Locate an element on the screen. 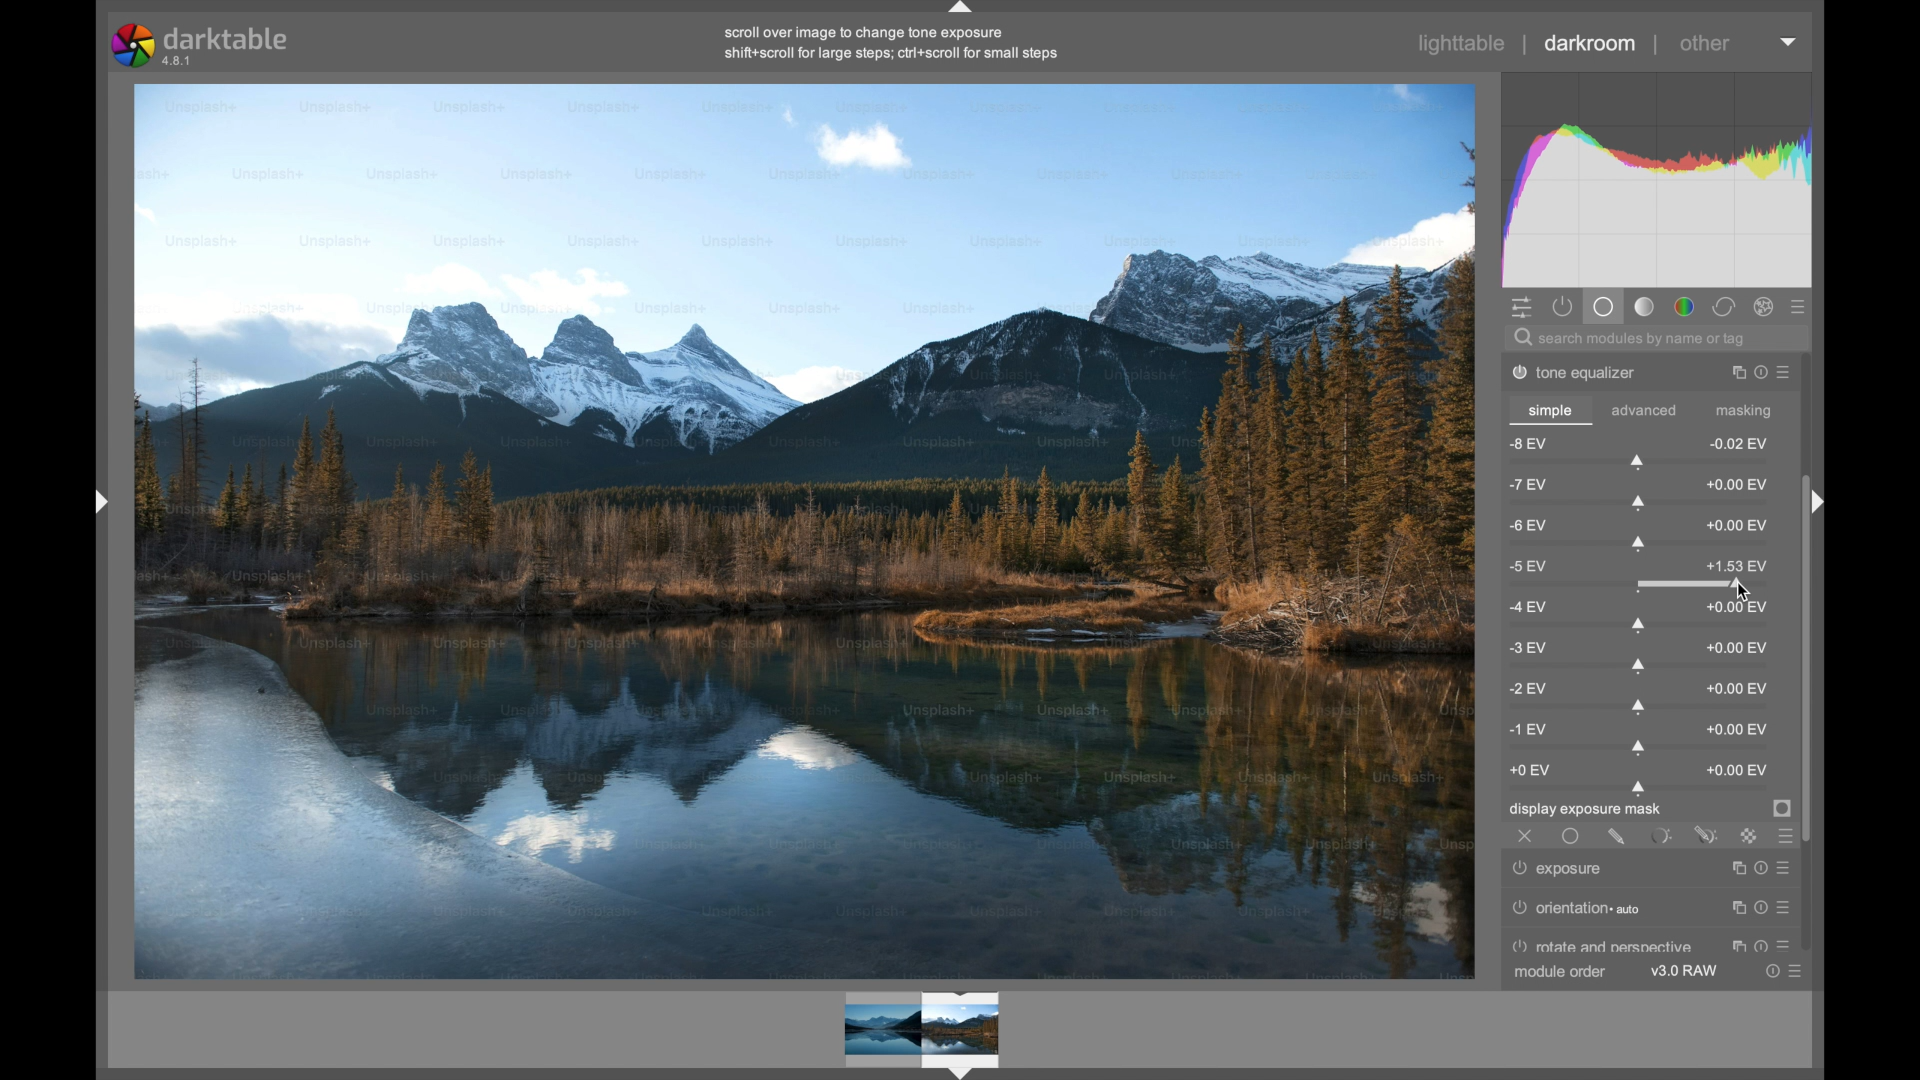  parametric mask is located at coordinates (1660, 837).